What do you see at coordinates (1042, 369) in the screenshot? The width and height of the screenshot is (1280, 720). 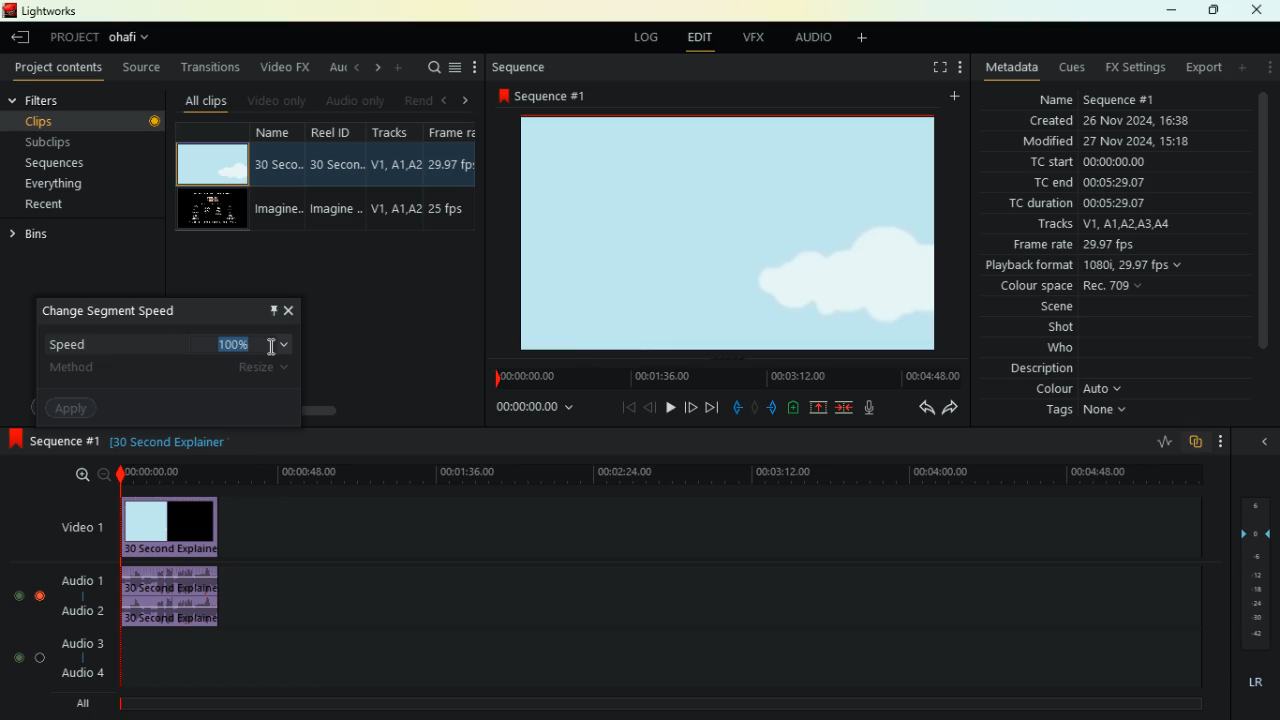 I see `description` at bounding box center [1042, 369].